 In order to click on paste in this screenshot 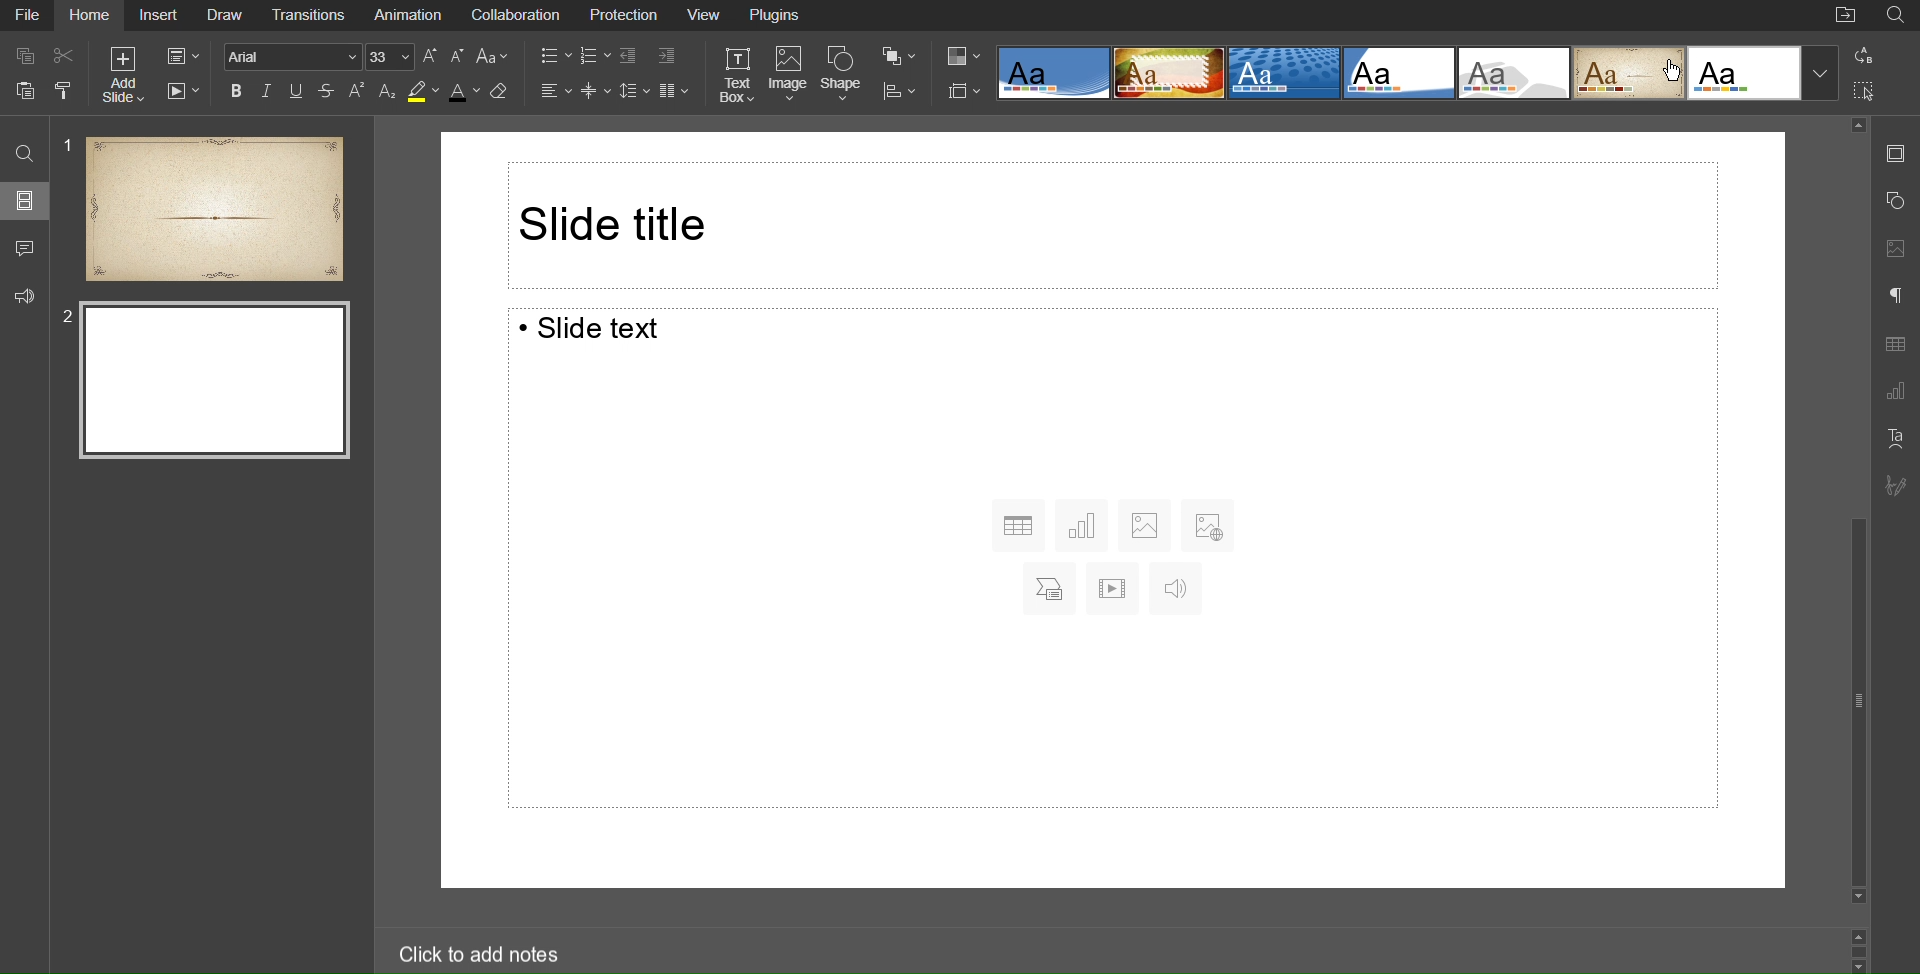, I will do `click(24, 91)`.